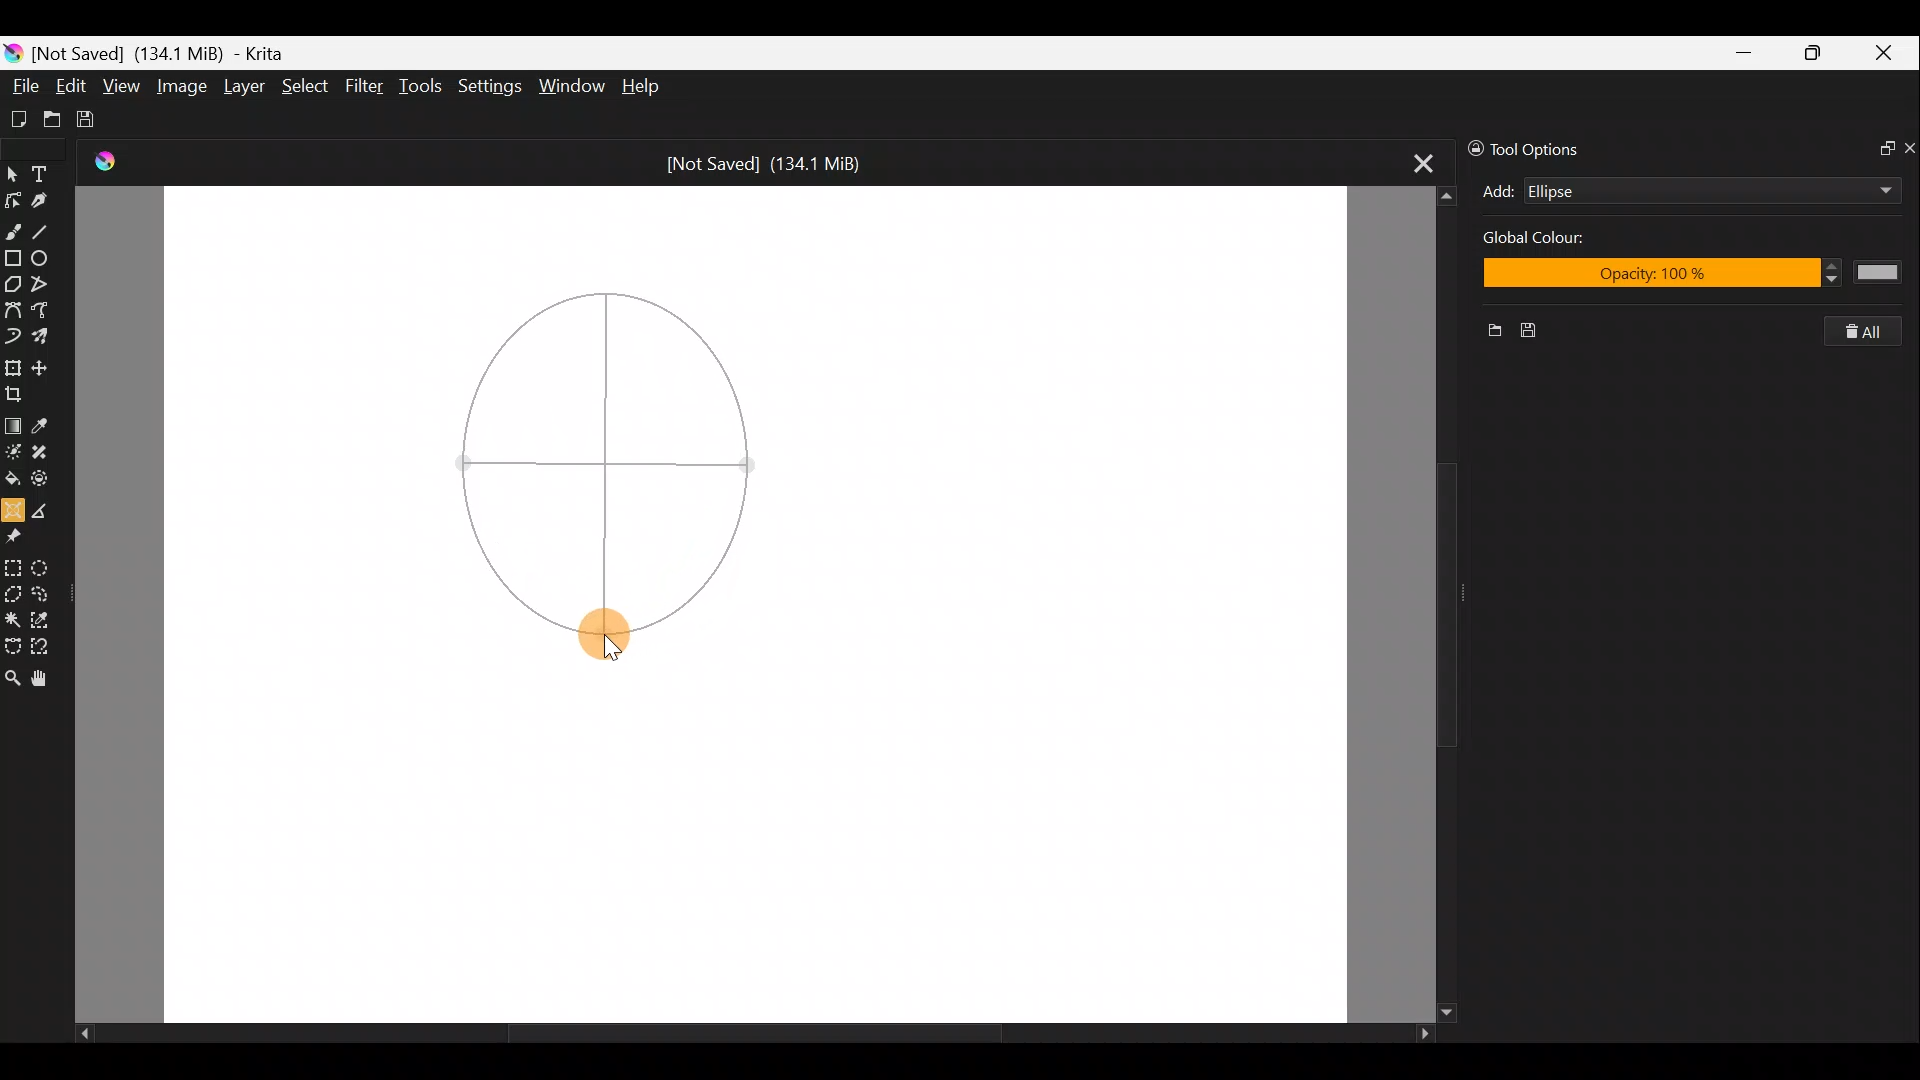  What do you see at coordinates (605, 636) in the screenshot?
I see `Cursor on ellipse` at bounding box center [605, 636].